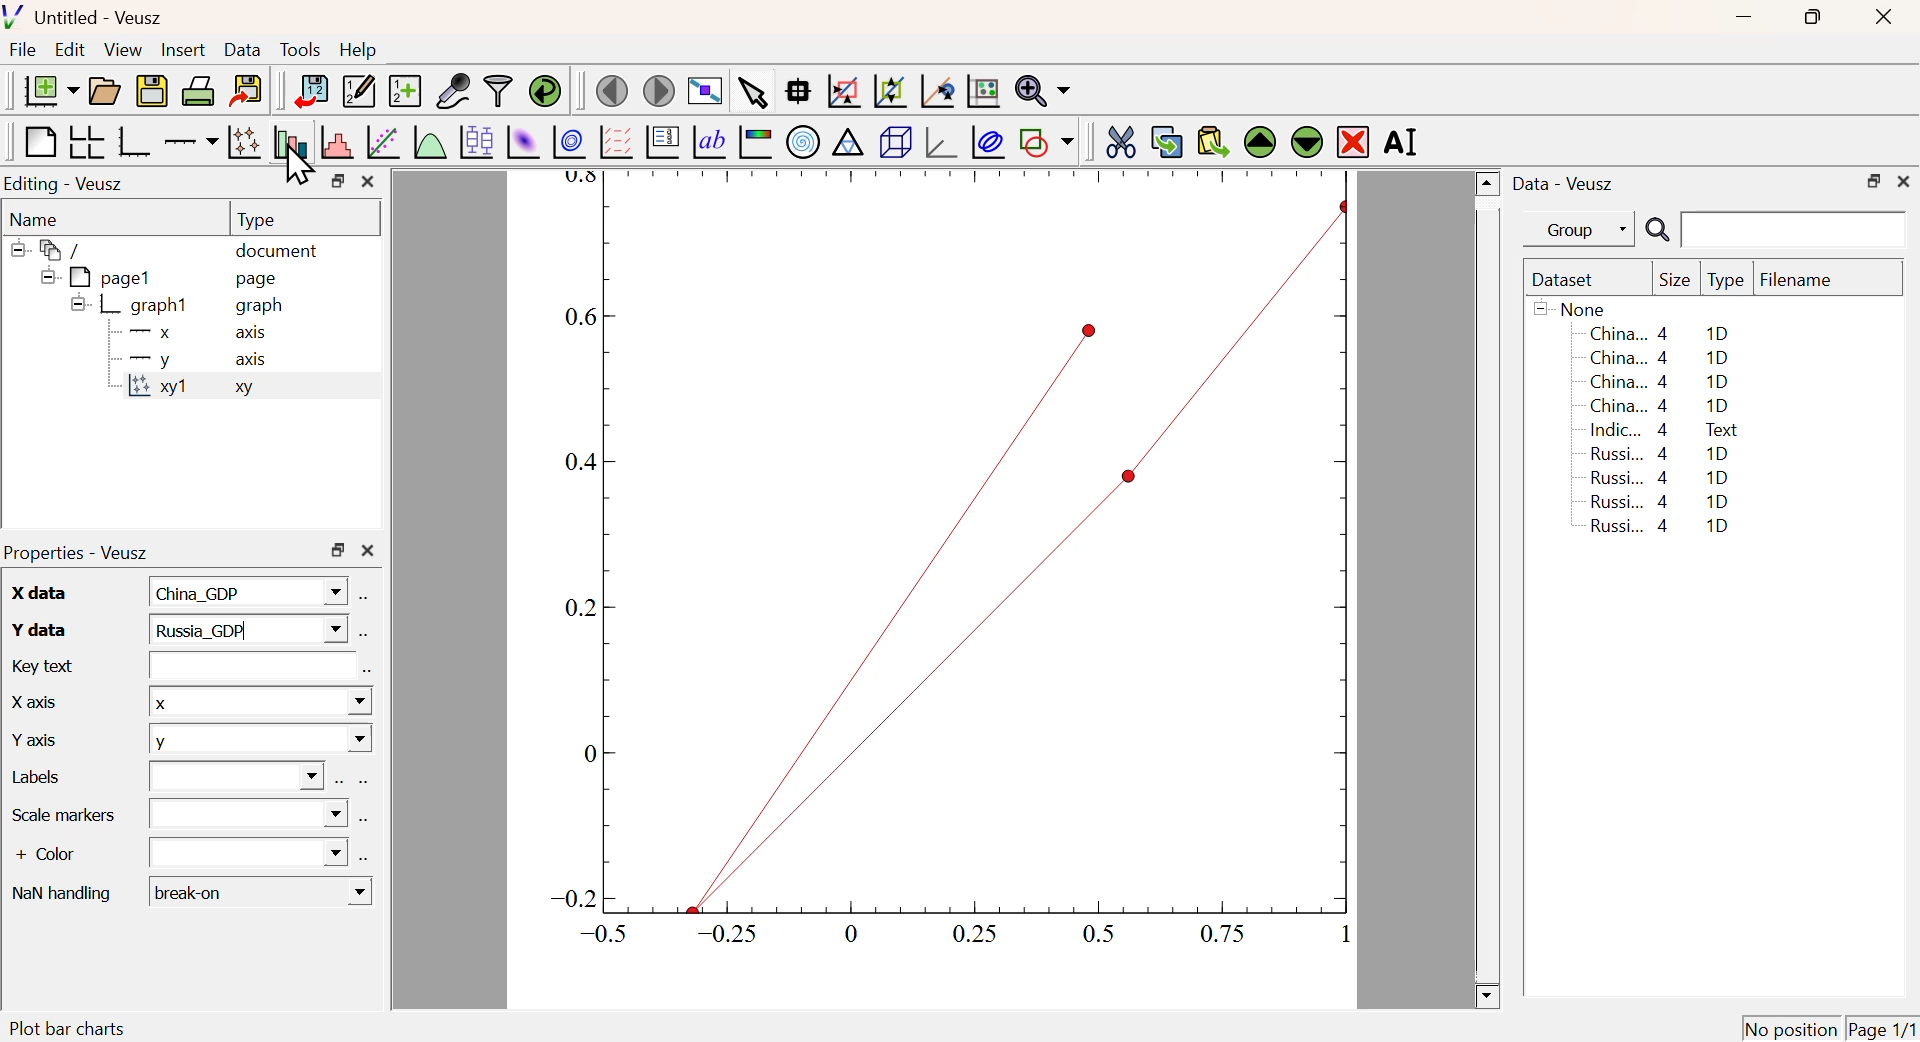 The image size is (1920, 1042). I want to click on Nan handling, so click(61, 890).